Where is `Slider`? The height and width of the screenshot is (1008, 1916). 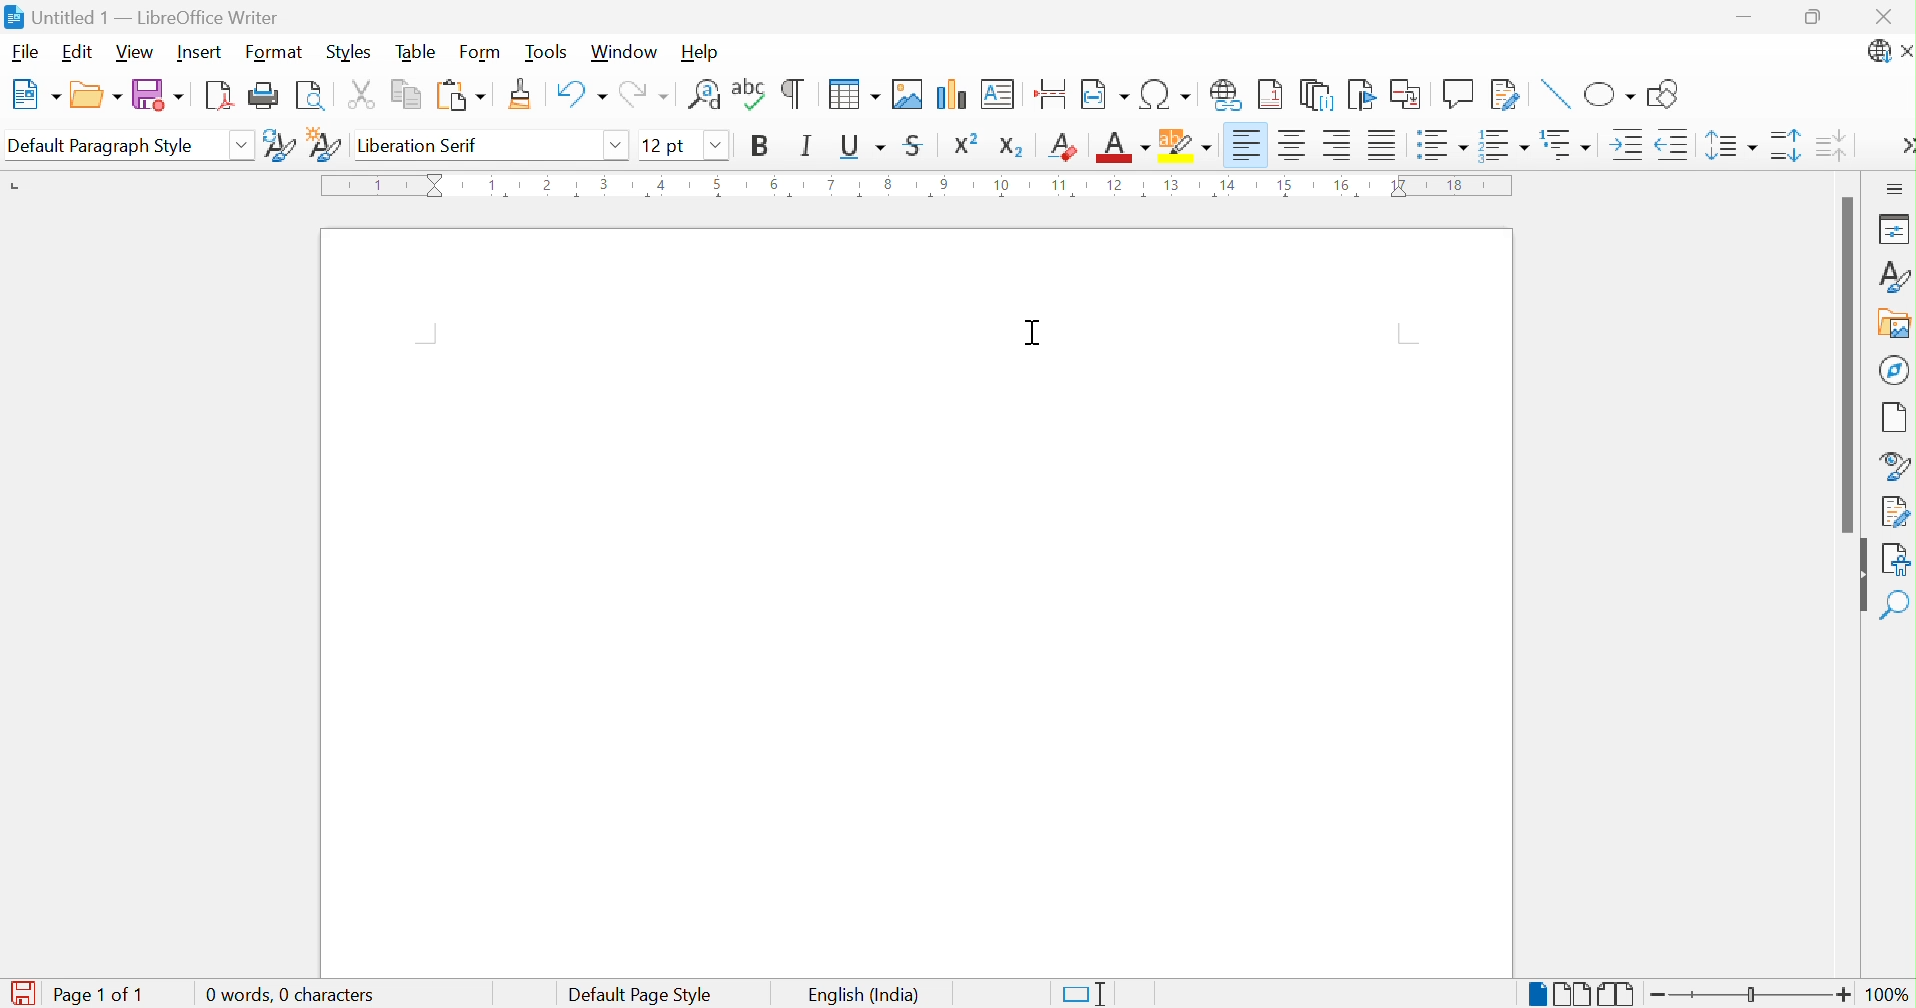
Slider is located at coordinates (1751, 994).